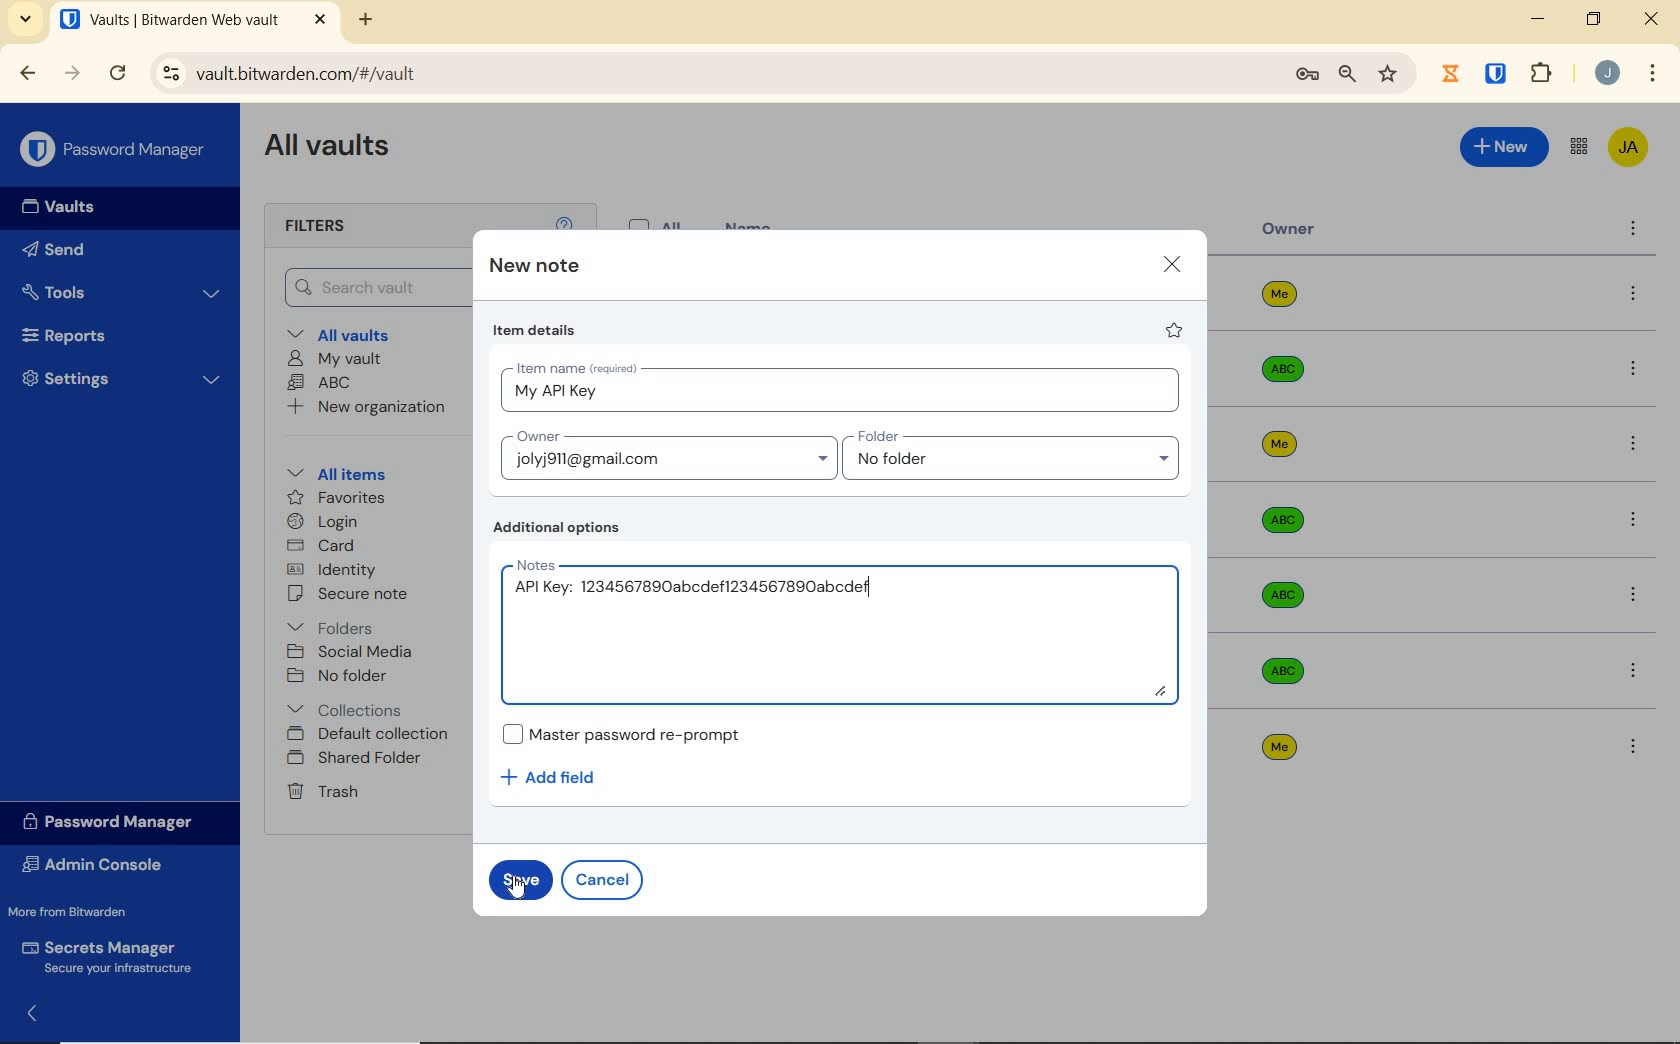 This screenshot has width=1680, height=1044. Describe the element at coordinates (1345, 75) in the screenshot. I see `zoom` at that location.